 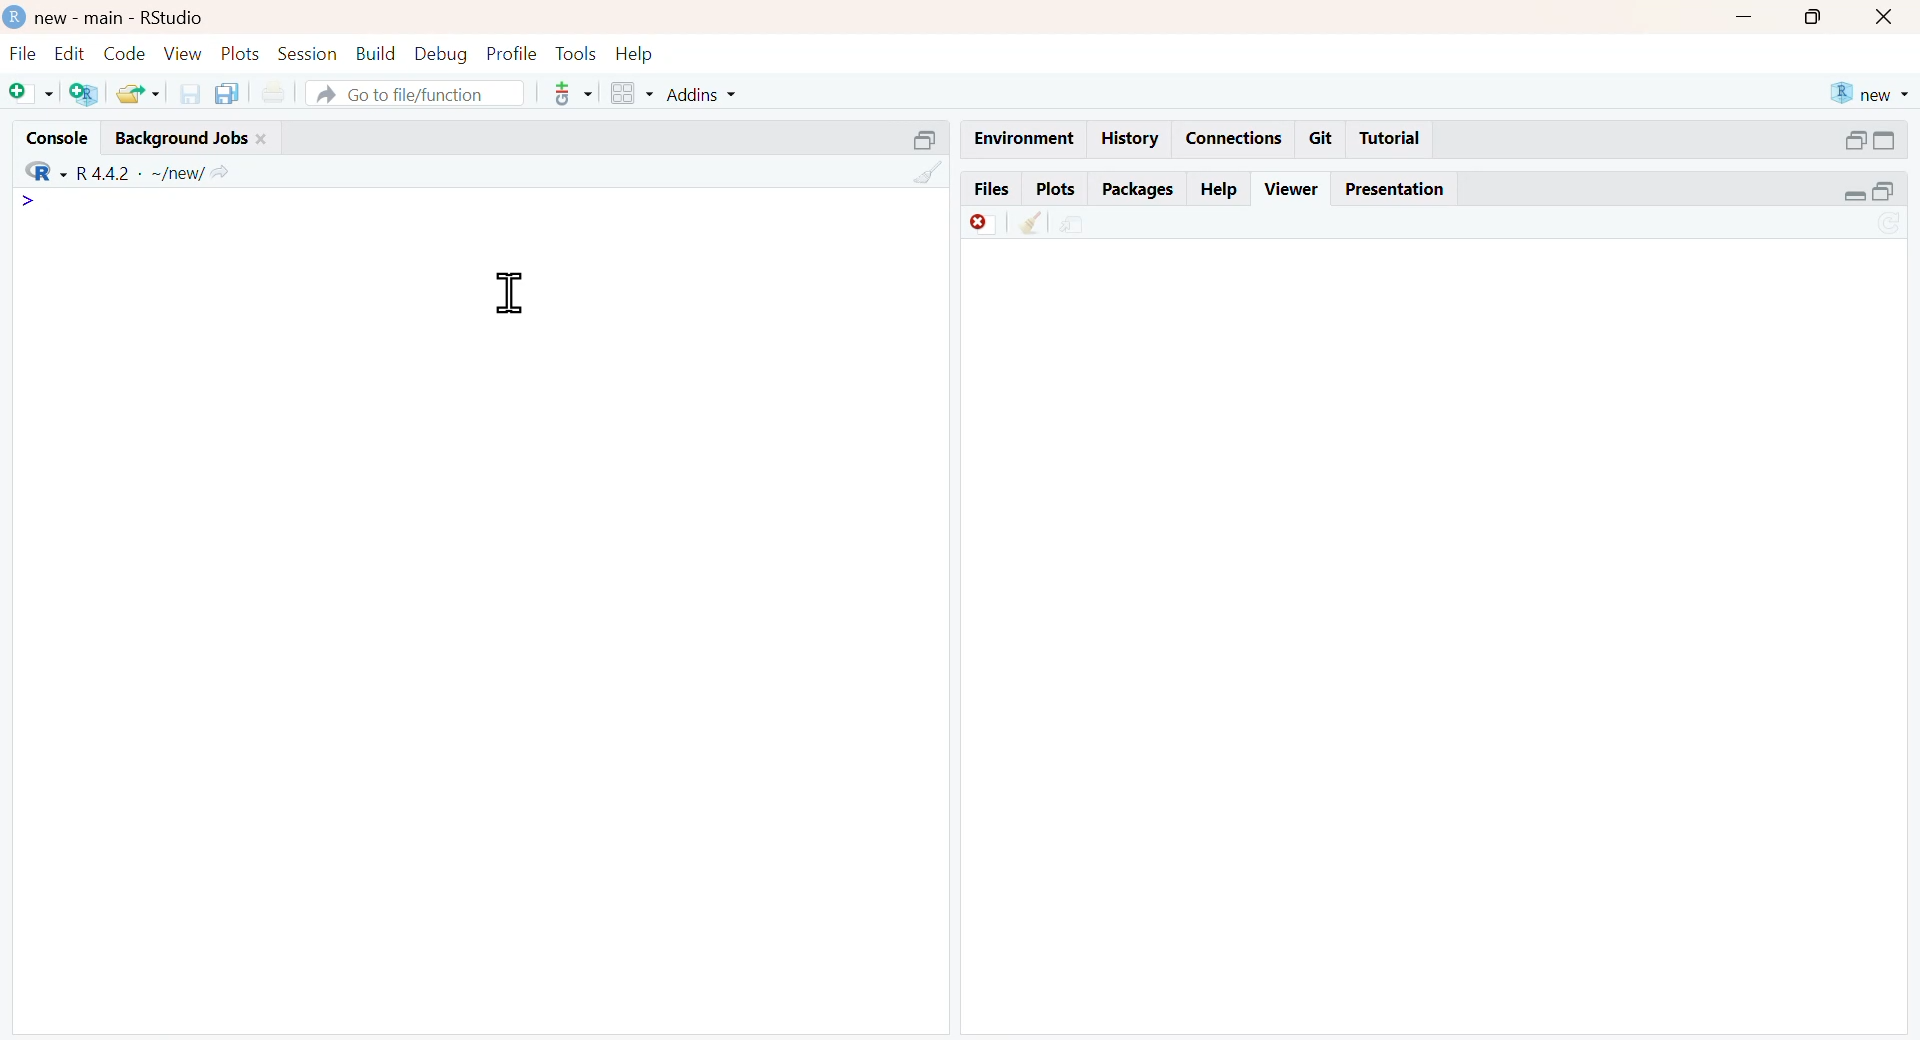 What do you see at coordinates (1871, 140) in the screenshot?
I see `minimize/maximize` at bounding box center [1871, 140].